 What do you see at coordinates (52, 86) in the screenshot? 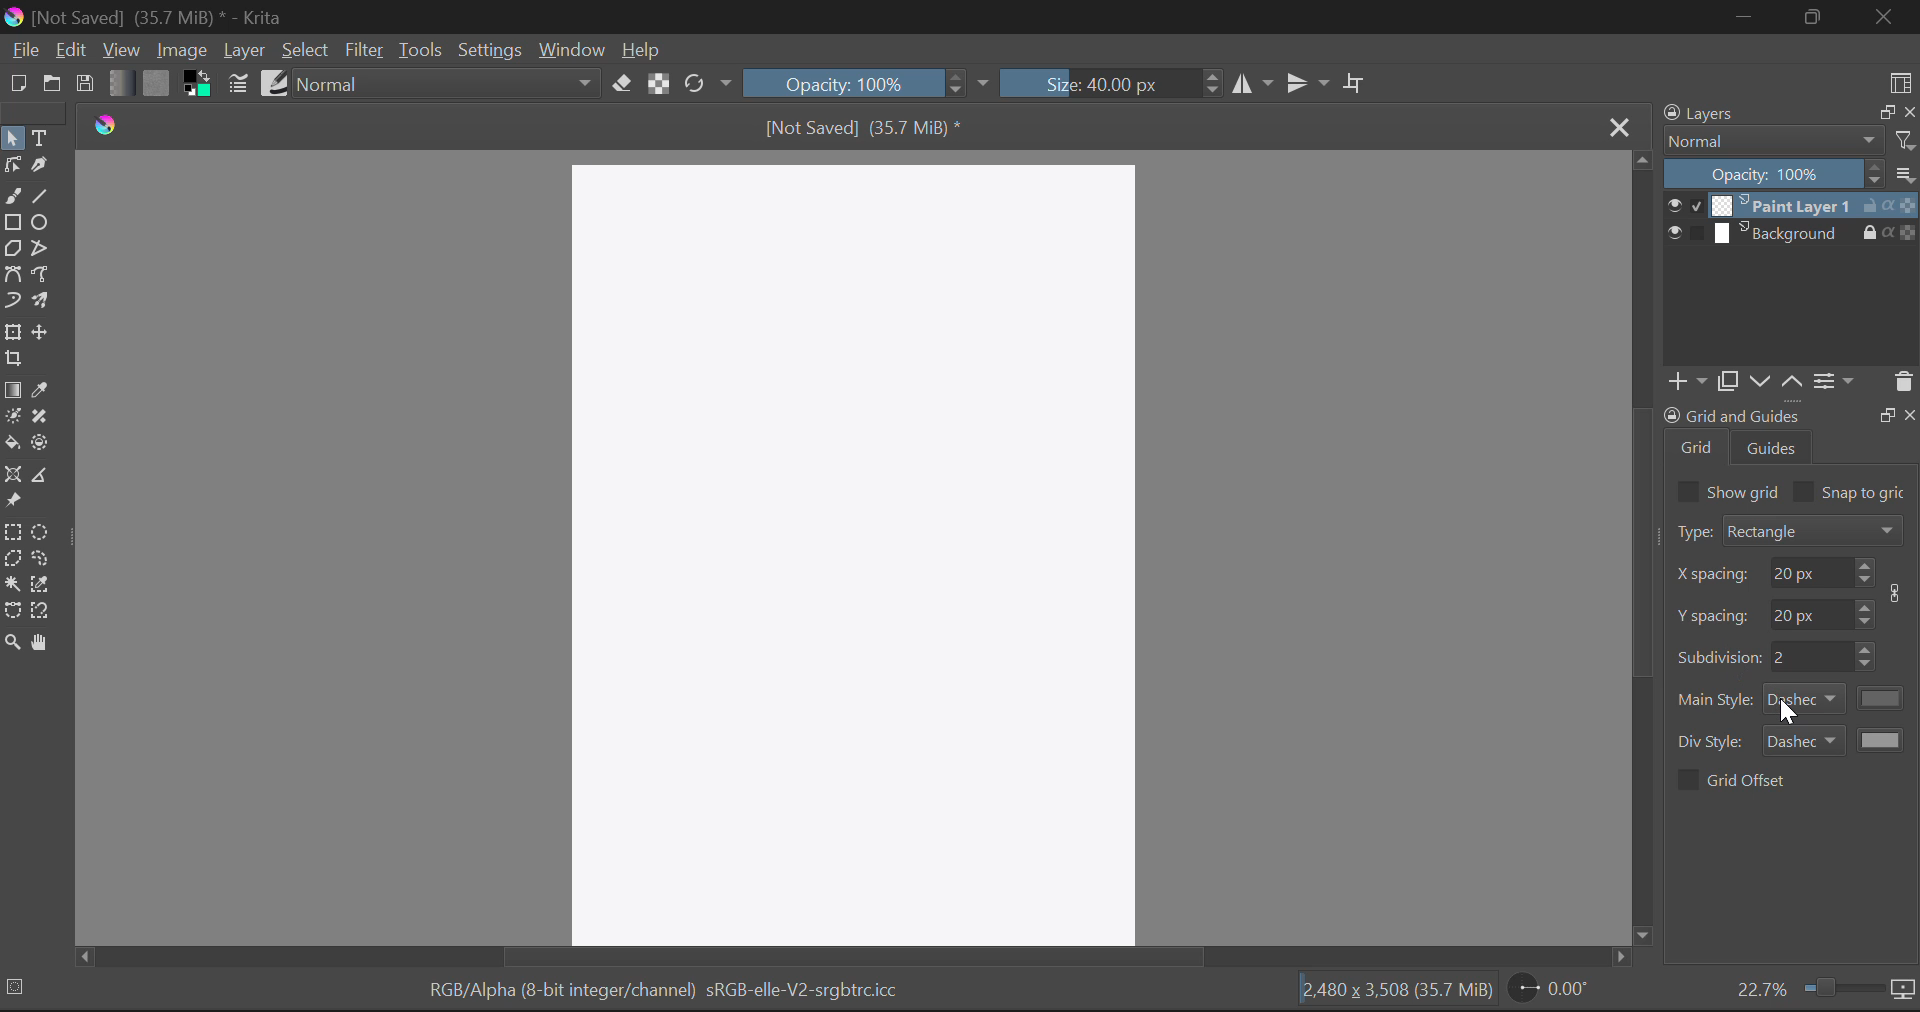
I see `Open` at bounding box center [52, 86].